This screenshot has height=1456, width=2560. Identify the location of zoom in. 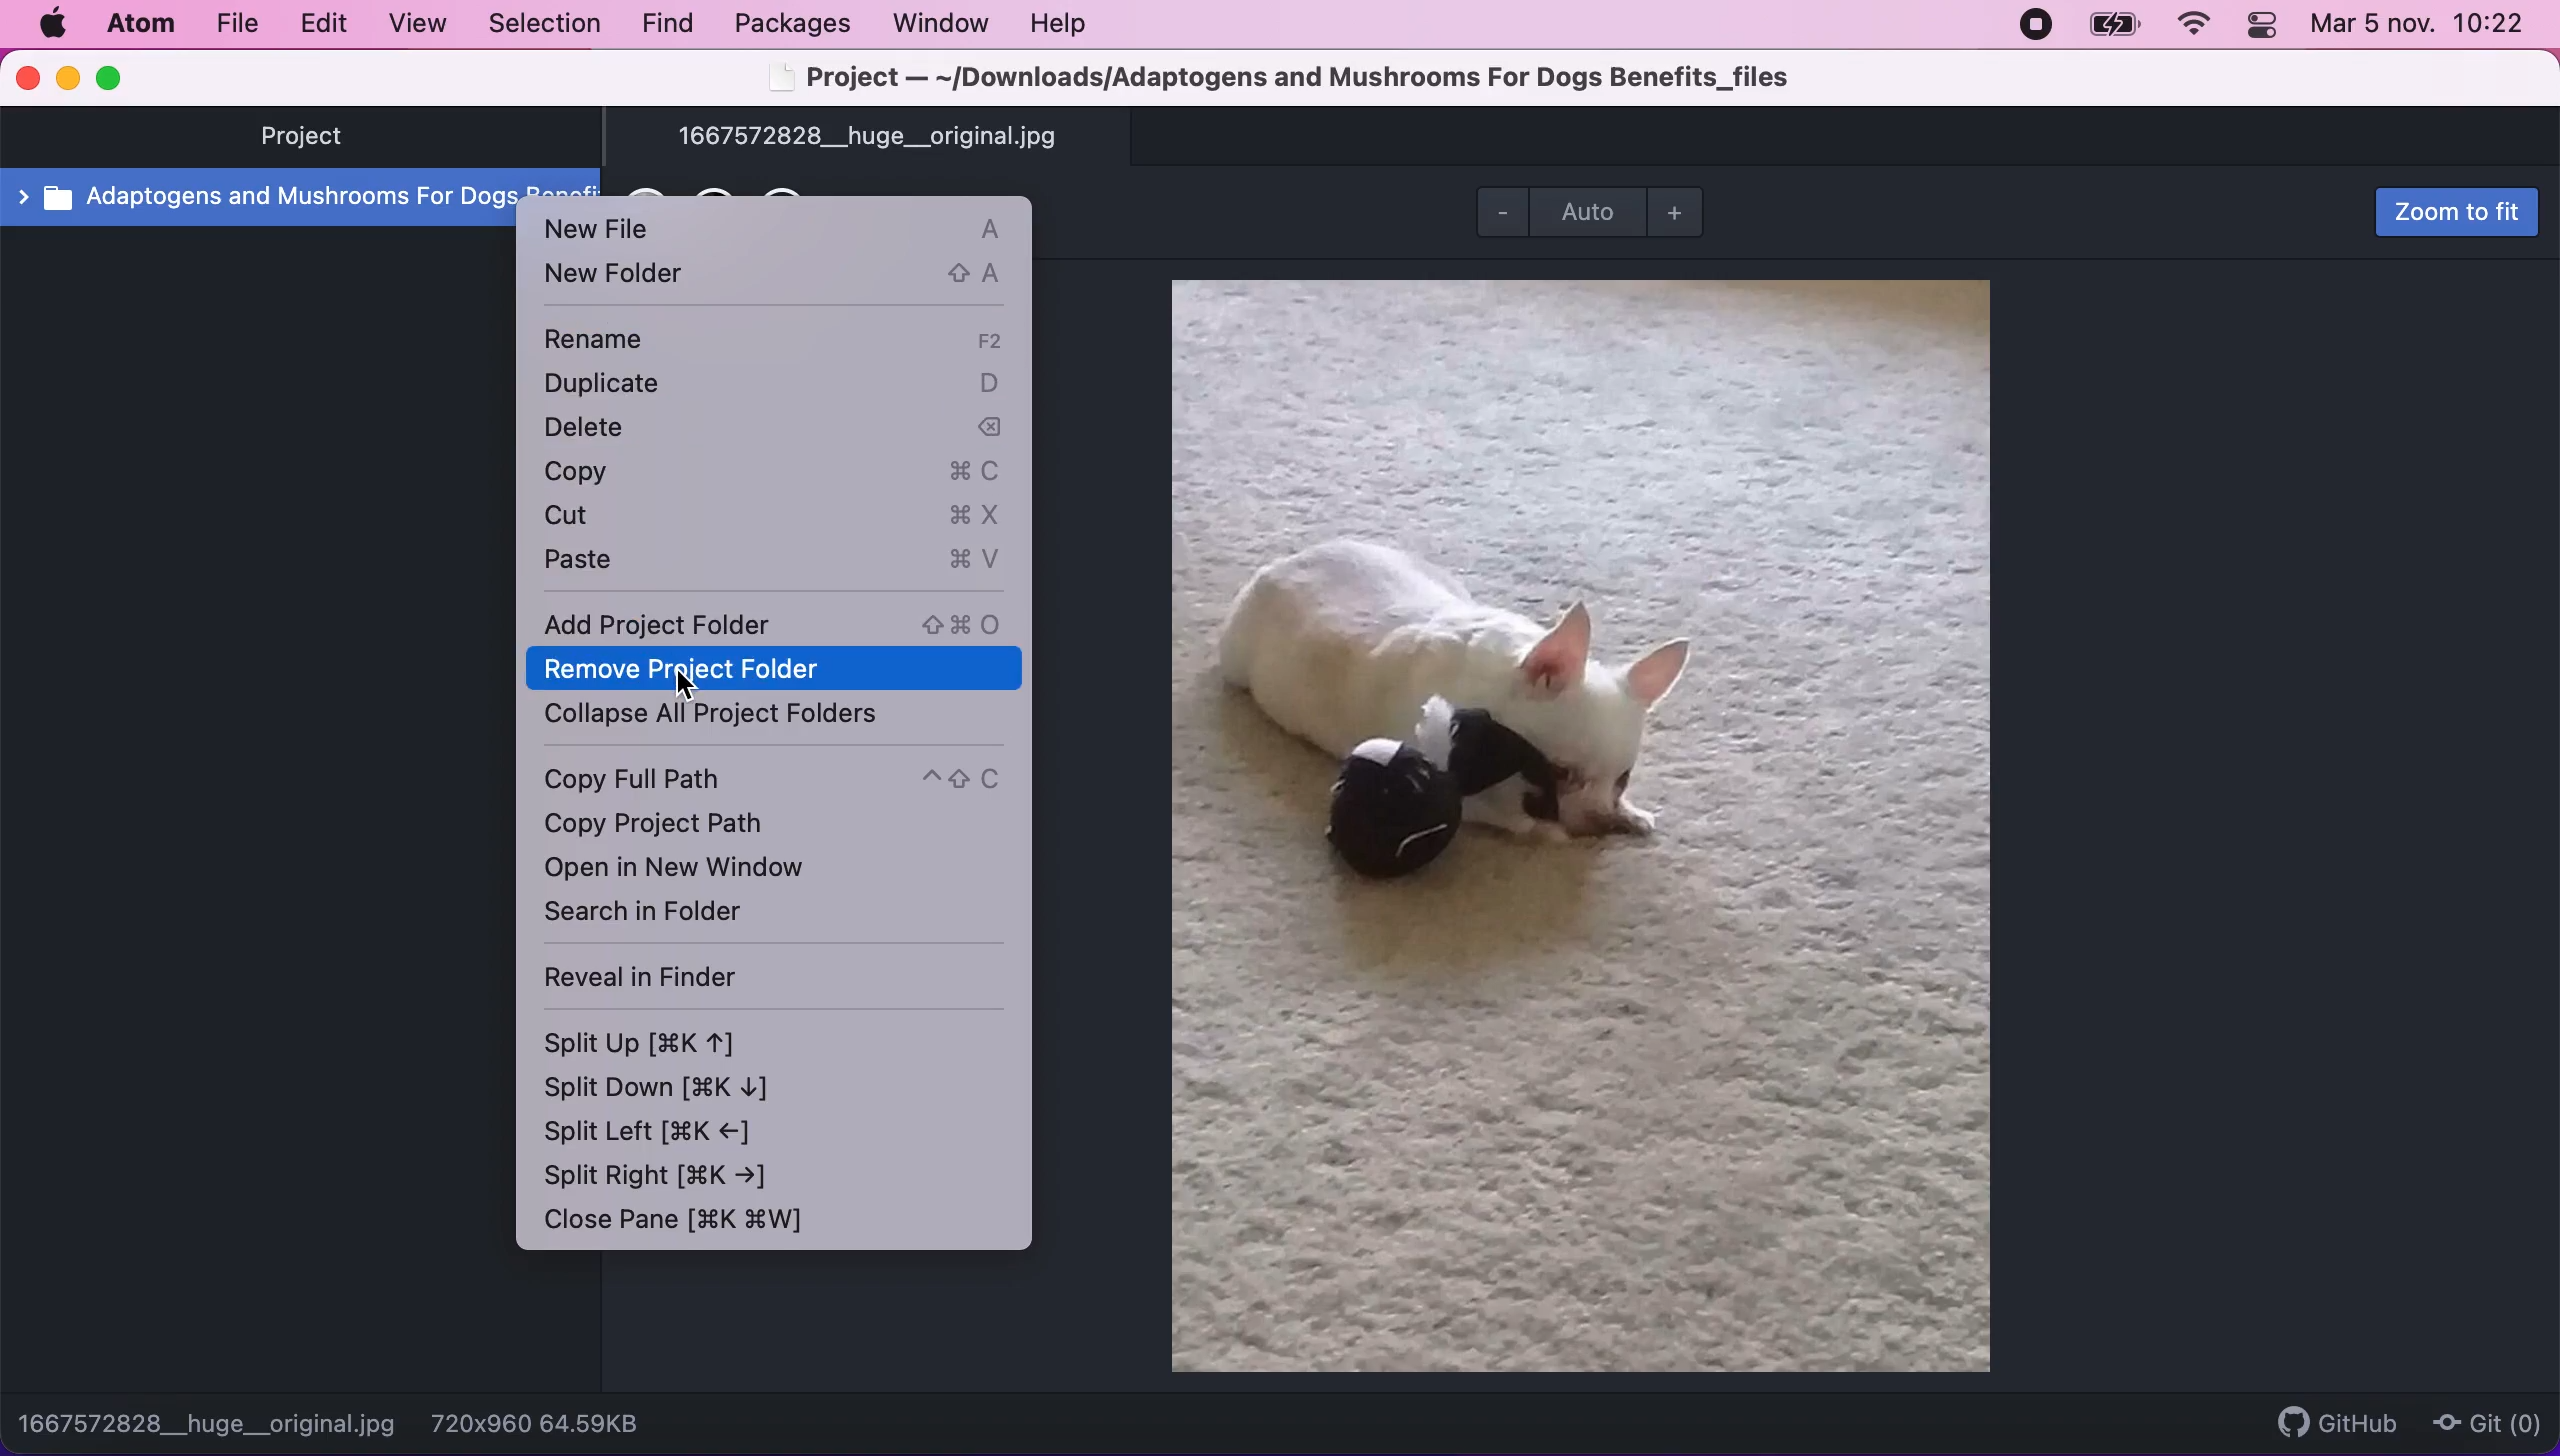
(1685, 213).